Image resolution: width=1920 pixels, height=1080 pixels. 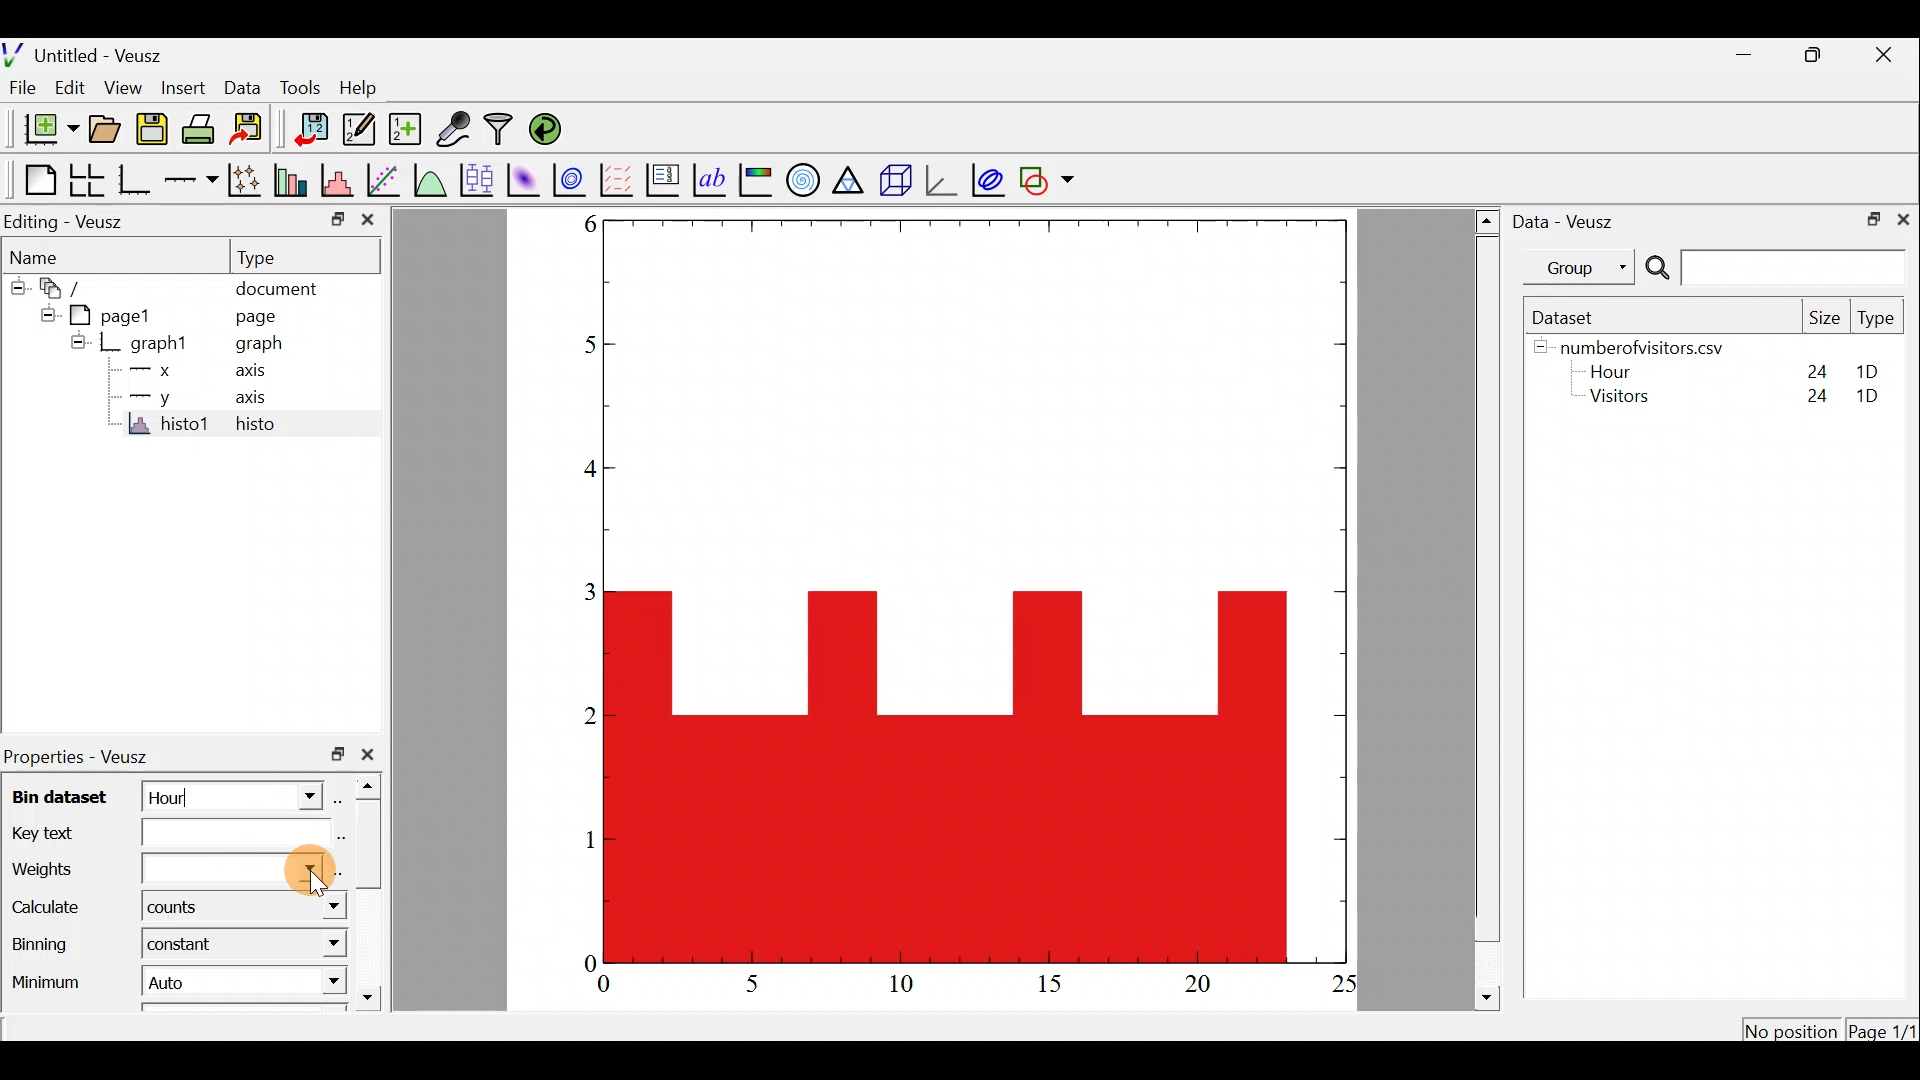 What do you see at coordinates (616, 177) in the screenshot?
I see `plot a vector field` at bounding box center [616, 177].